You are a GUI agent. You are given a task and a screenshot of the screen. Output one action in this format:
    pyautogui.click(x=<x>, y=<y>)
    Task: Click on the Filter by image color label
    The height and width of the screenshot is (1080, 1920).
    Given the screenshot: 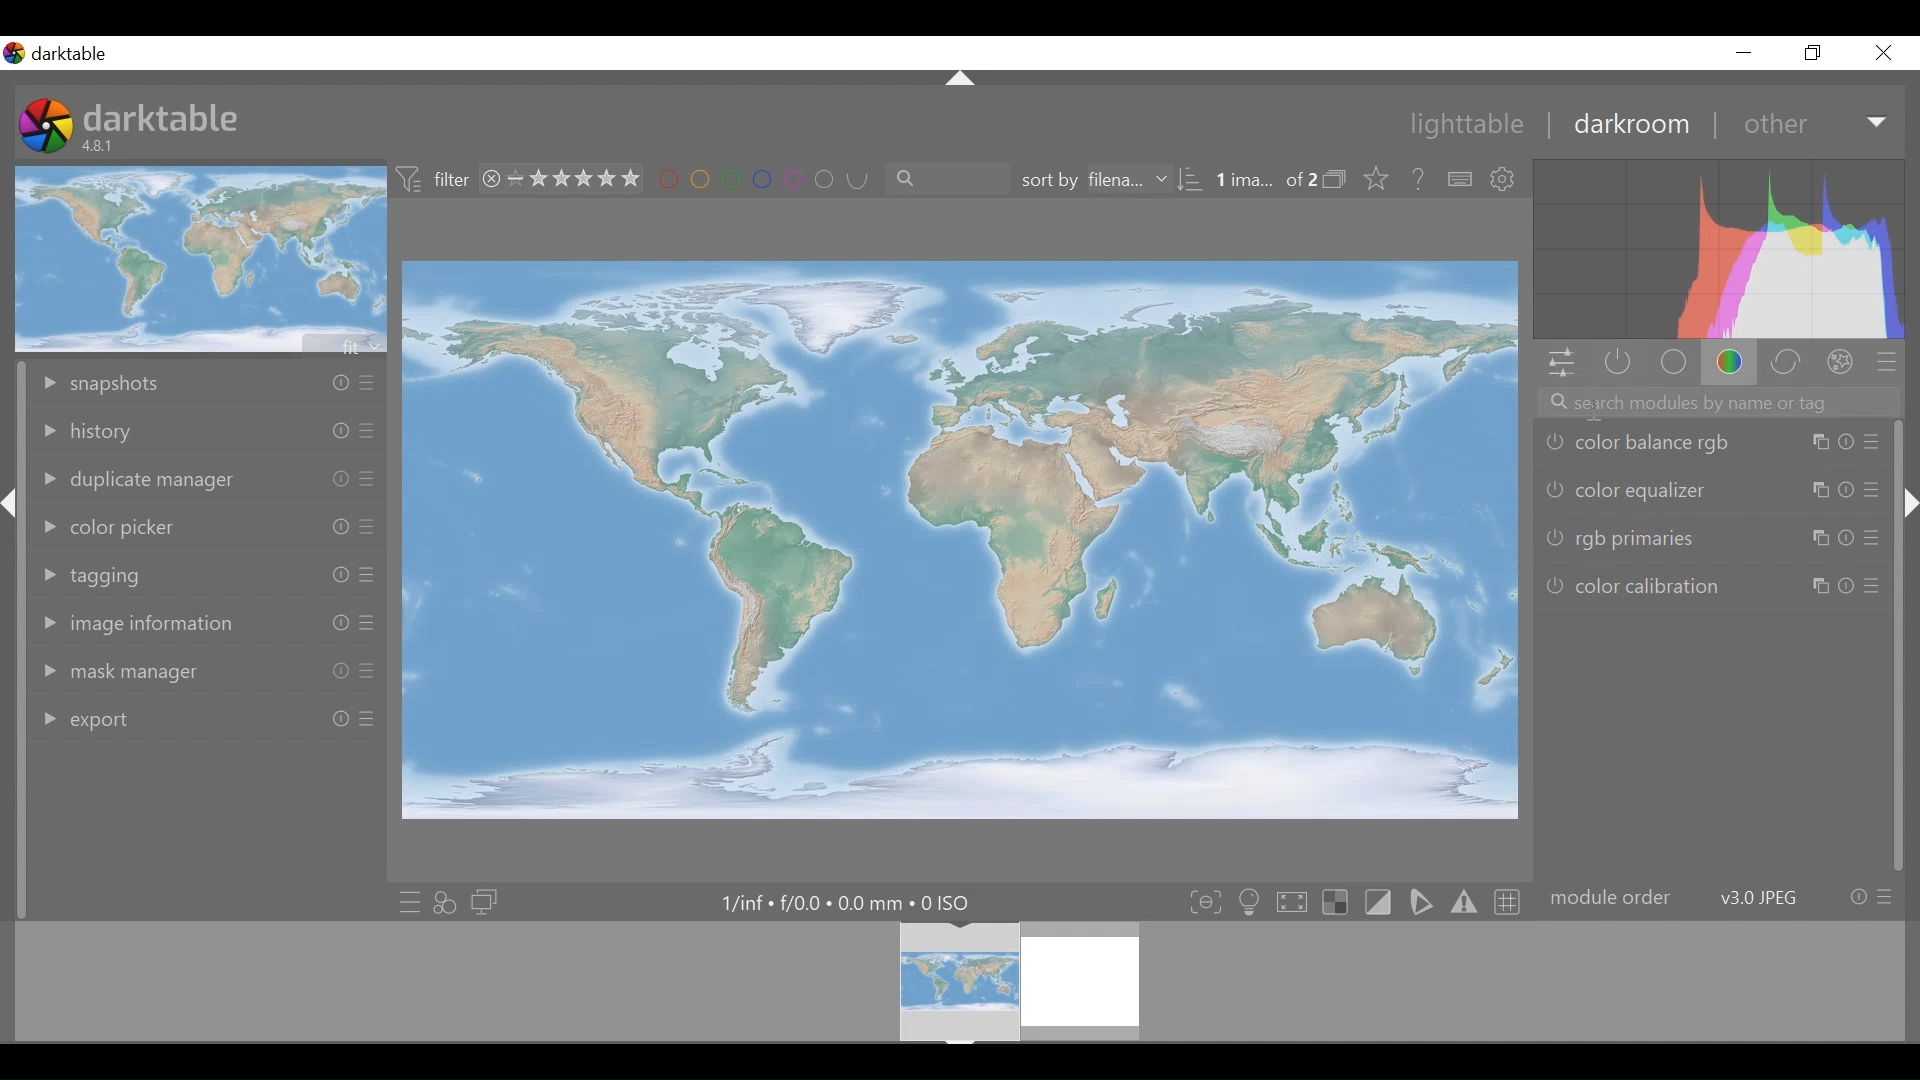 What is the action you would take?
    pyautogui.click(x=755, y=179)
    